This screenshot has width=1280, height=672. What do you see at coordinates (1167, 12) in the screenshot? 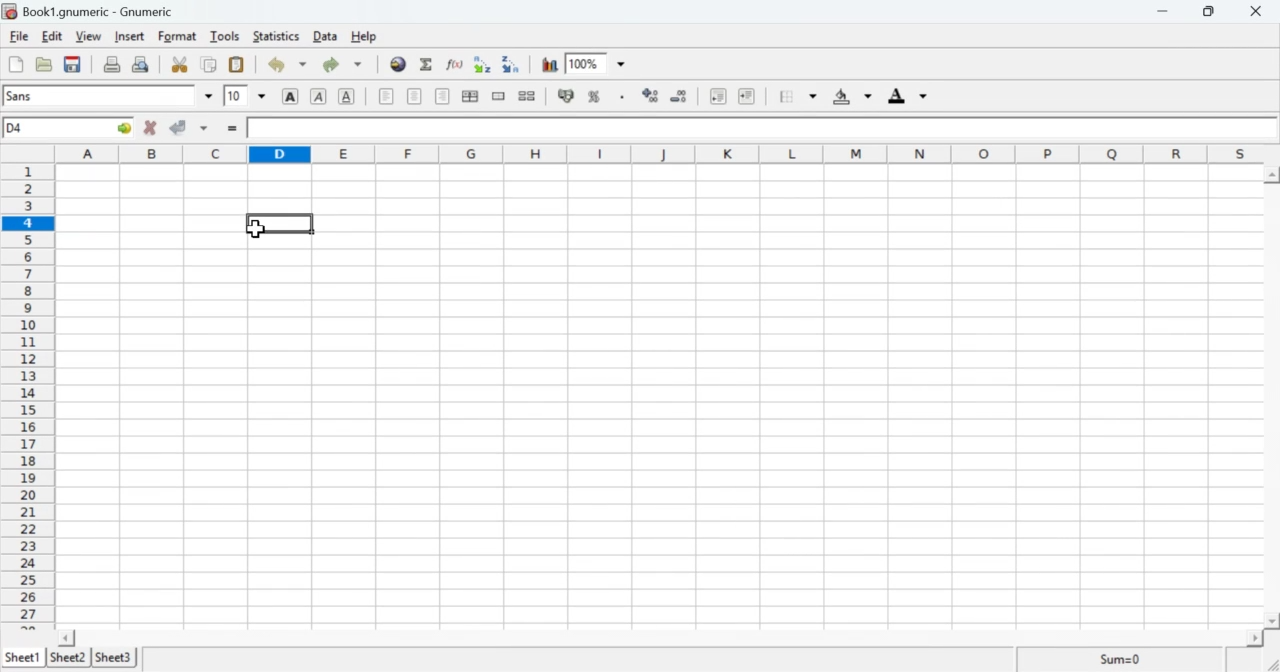
I see `Minimize` at bounding box center [1167, 12].